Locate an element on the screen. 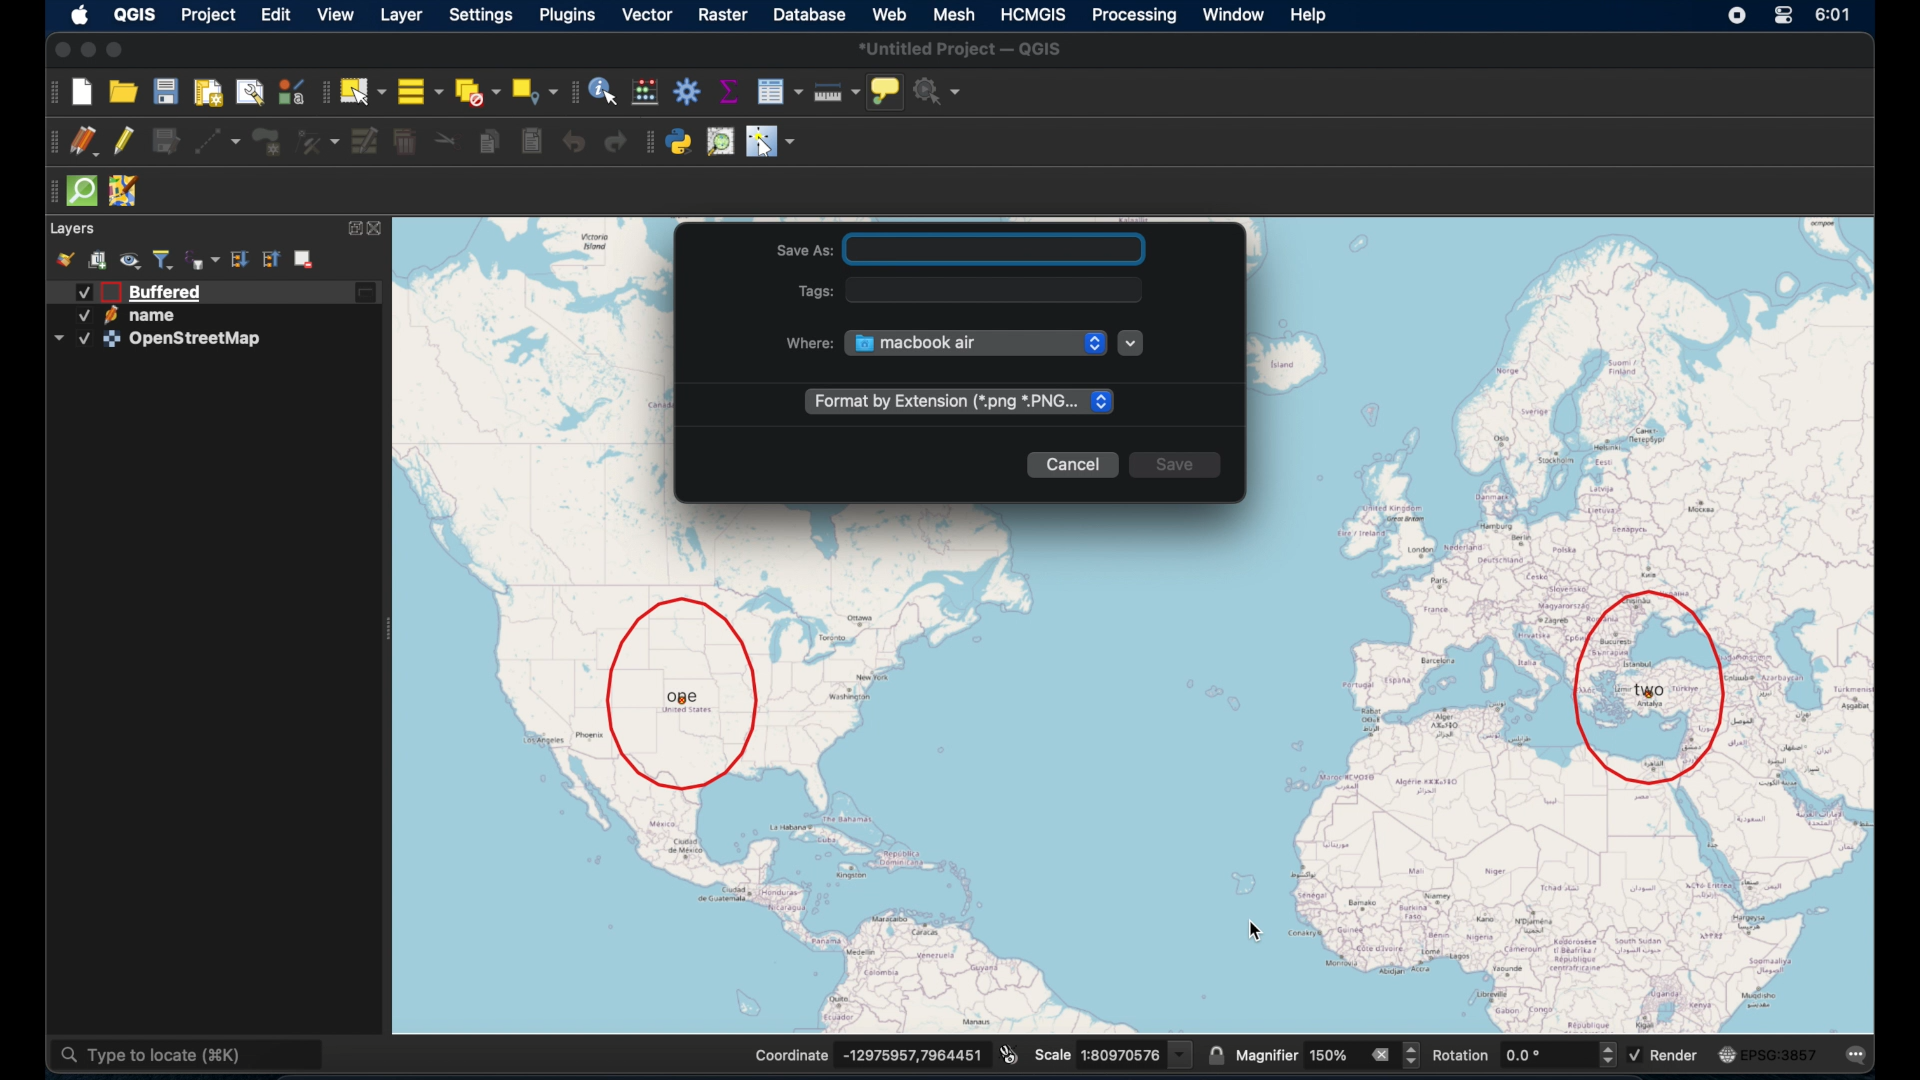 The image size is (1920, 1080). current edits is located at coordinates (86, 142).